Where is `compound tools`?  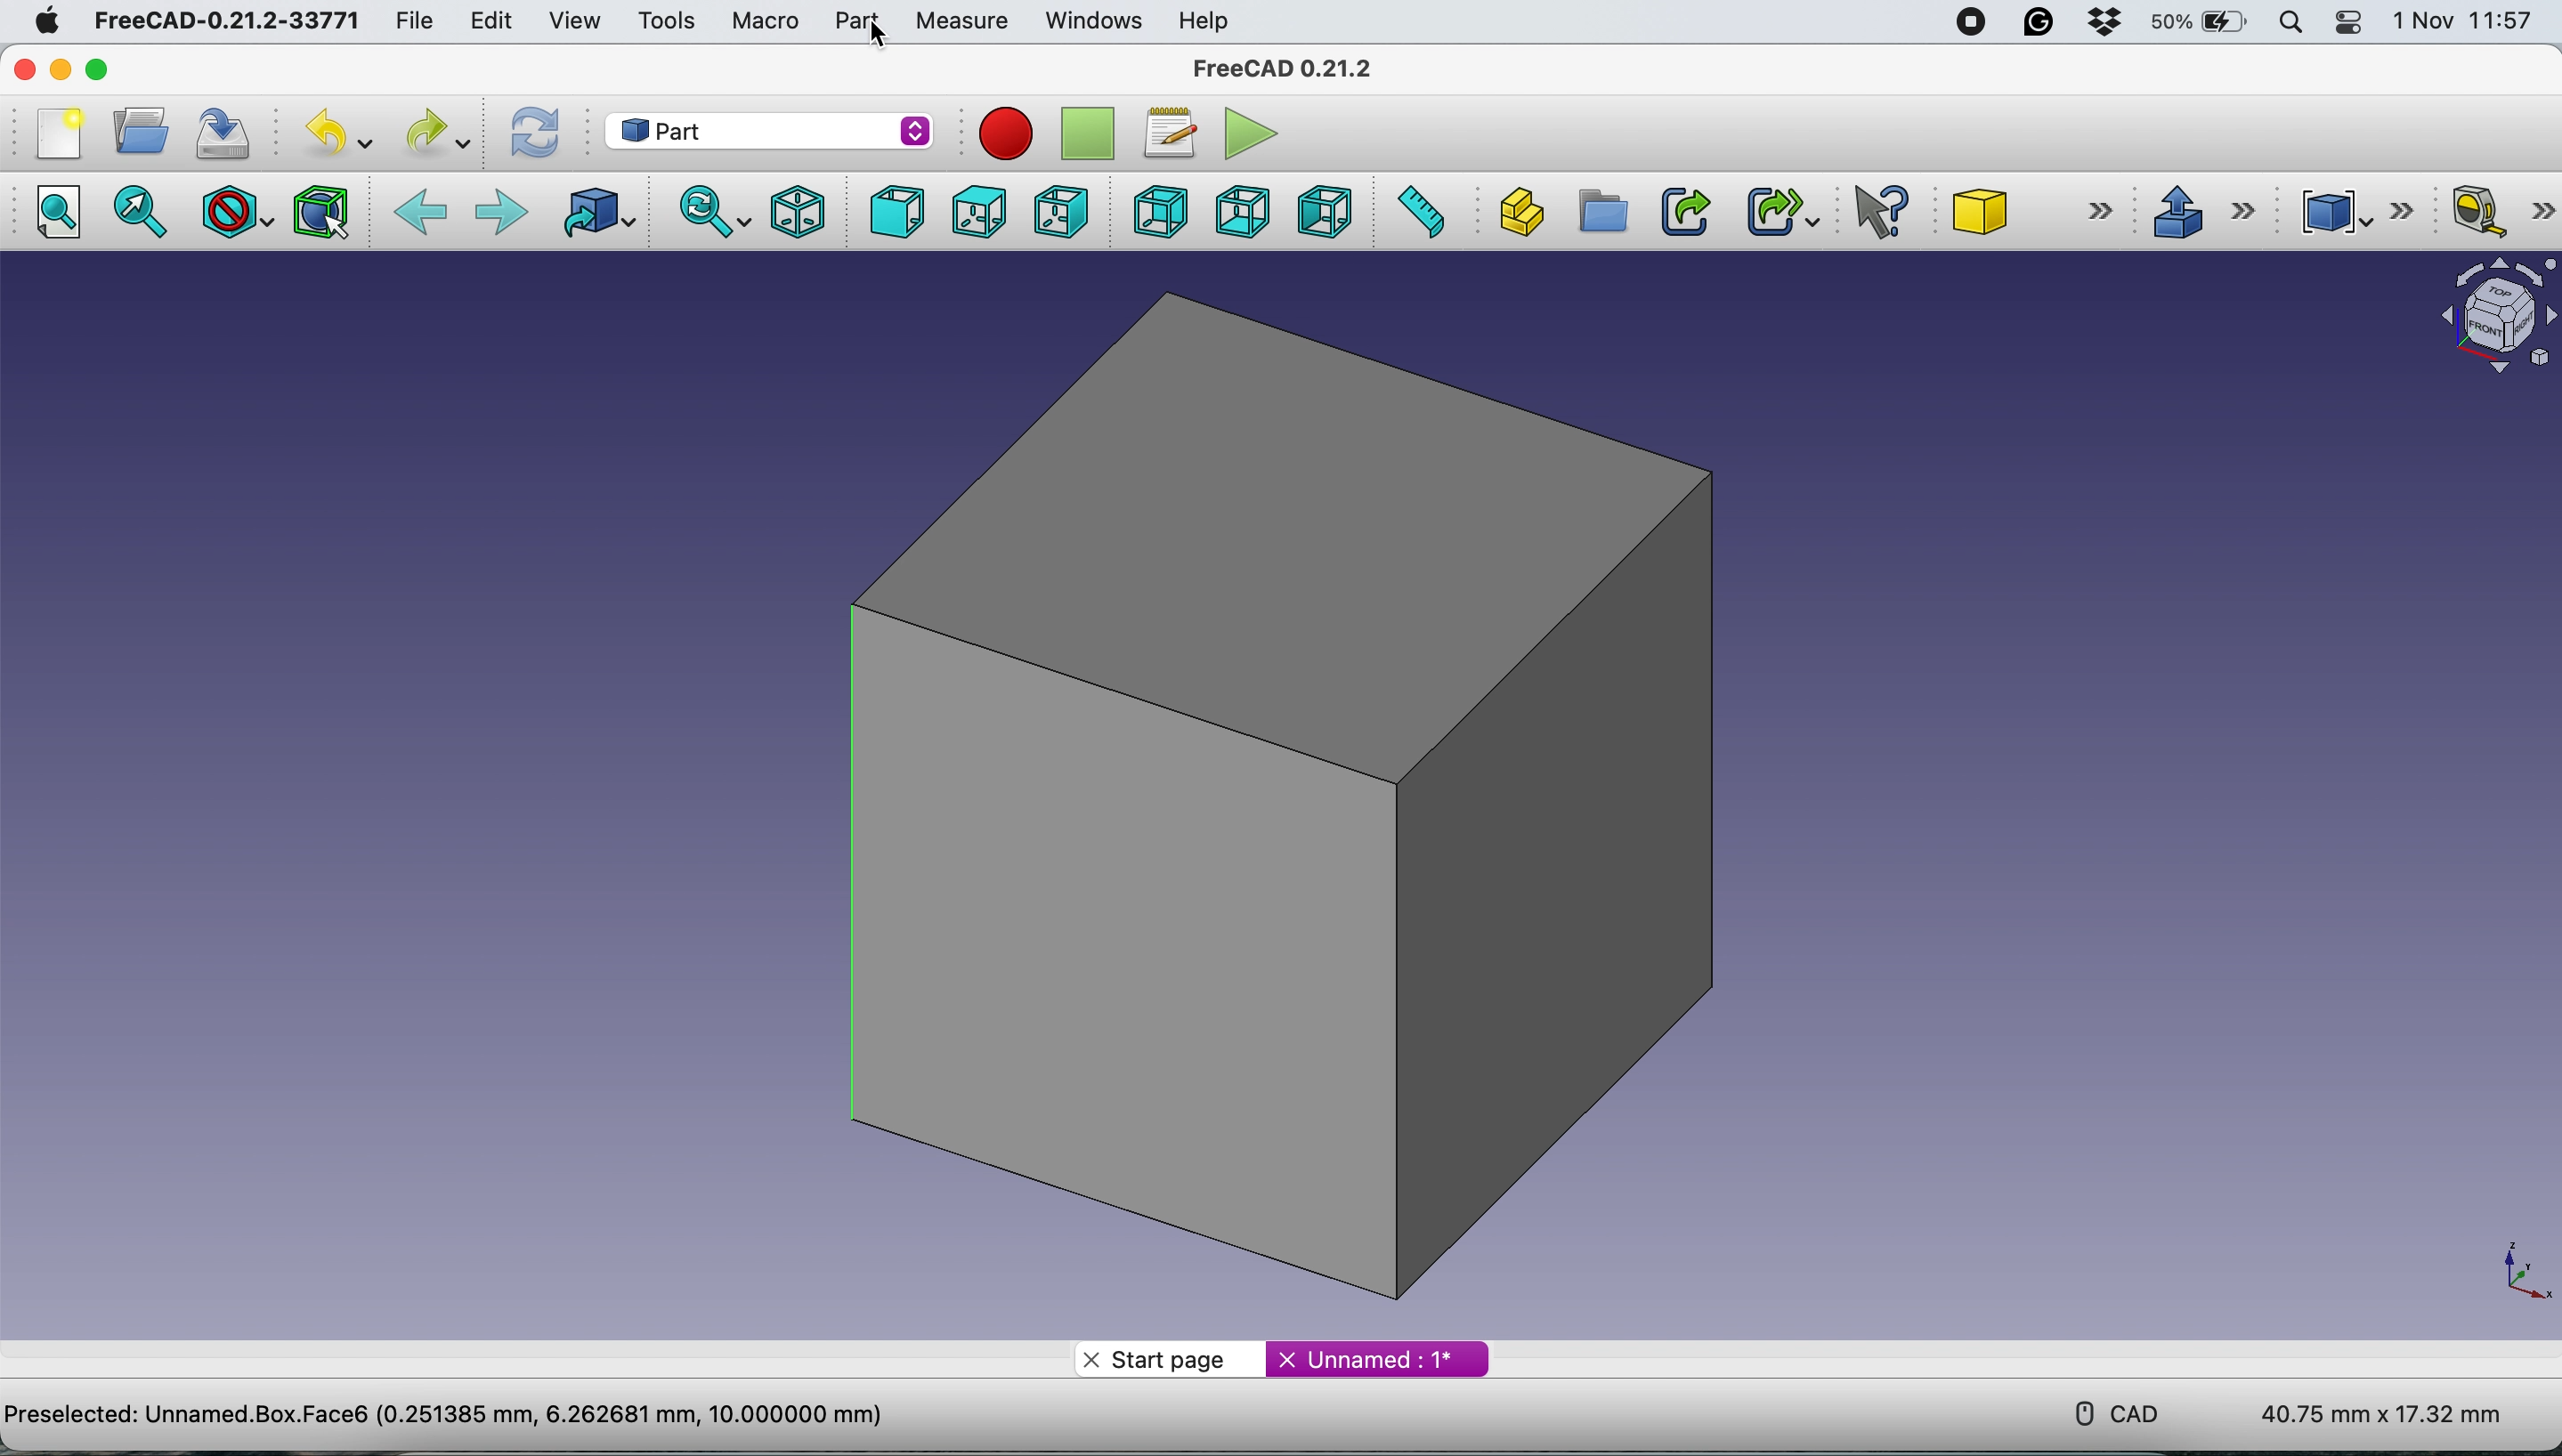
compound tools is located at coordinates (2361, 212).